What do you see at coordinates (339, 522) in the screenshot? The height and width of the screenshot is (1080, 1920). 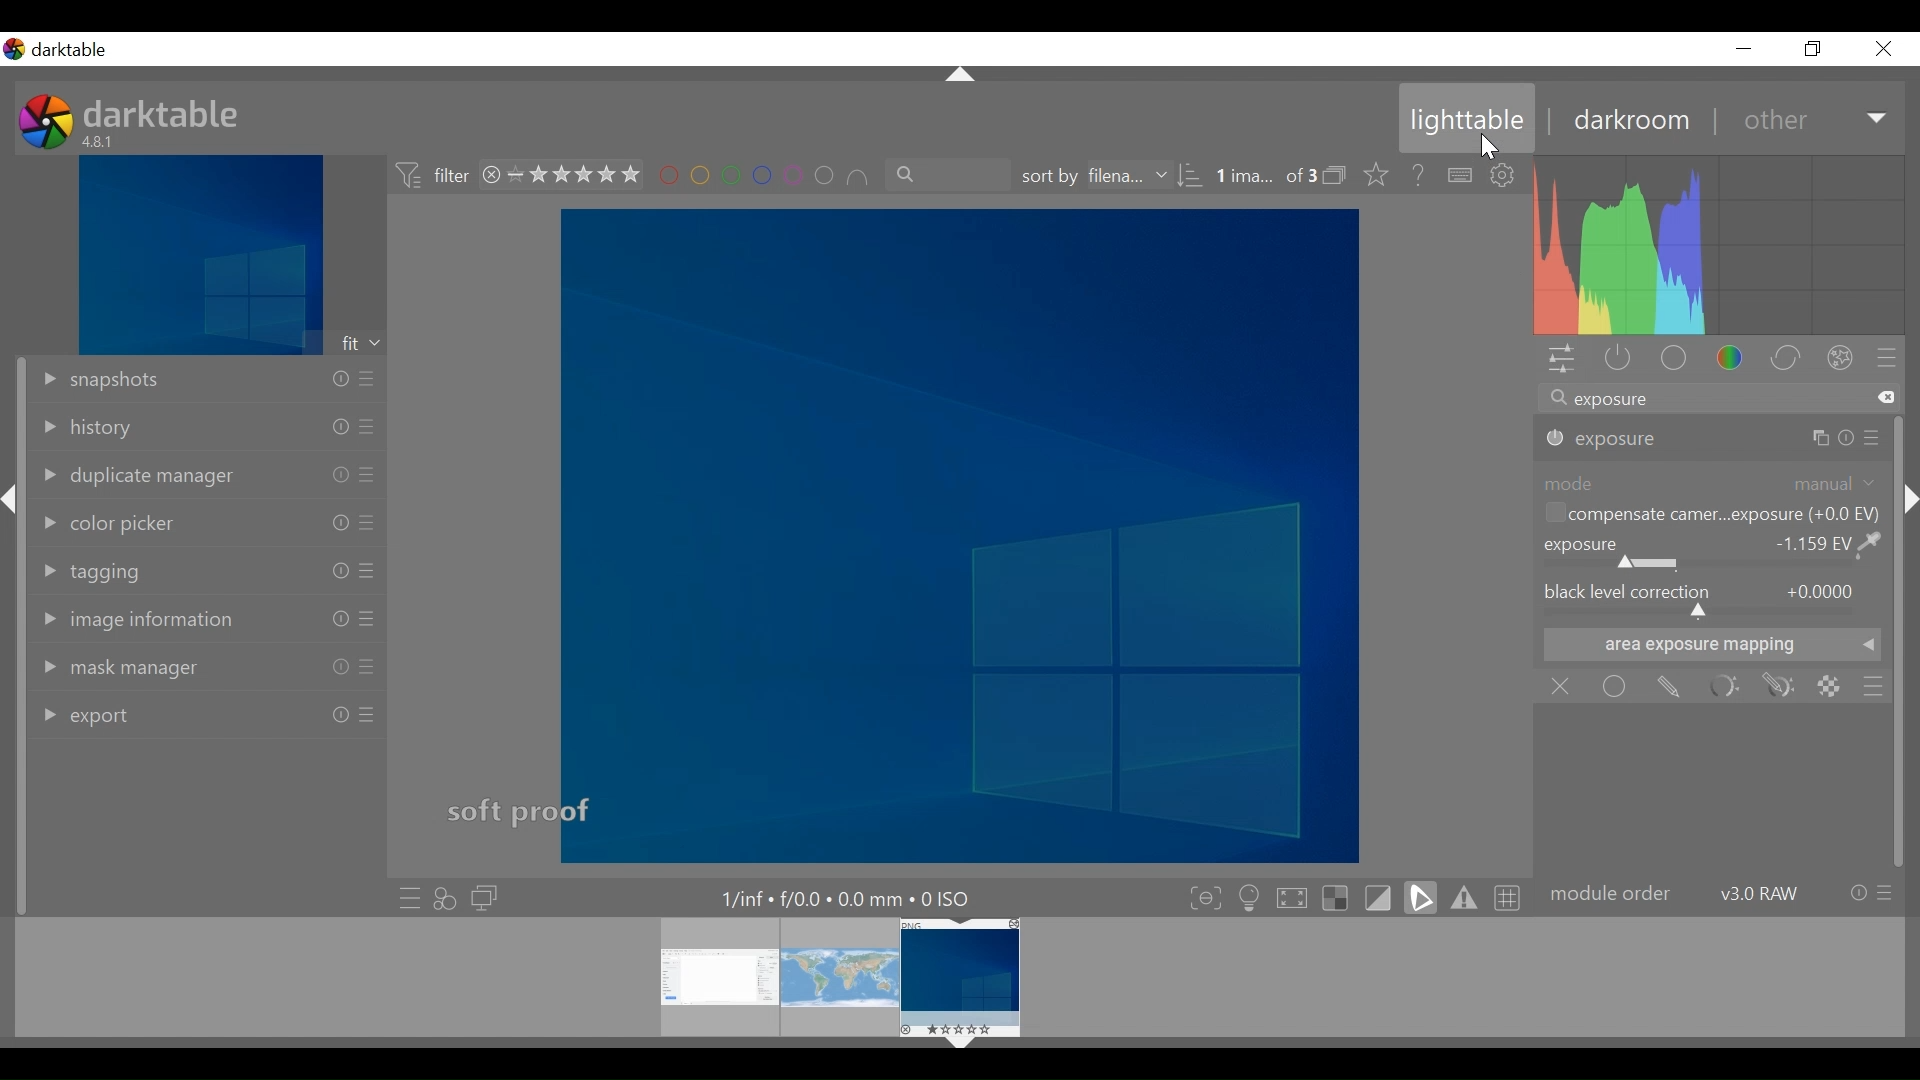 I see `info` at bounding box center [339, 522].